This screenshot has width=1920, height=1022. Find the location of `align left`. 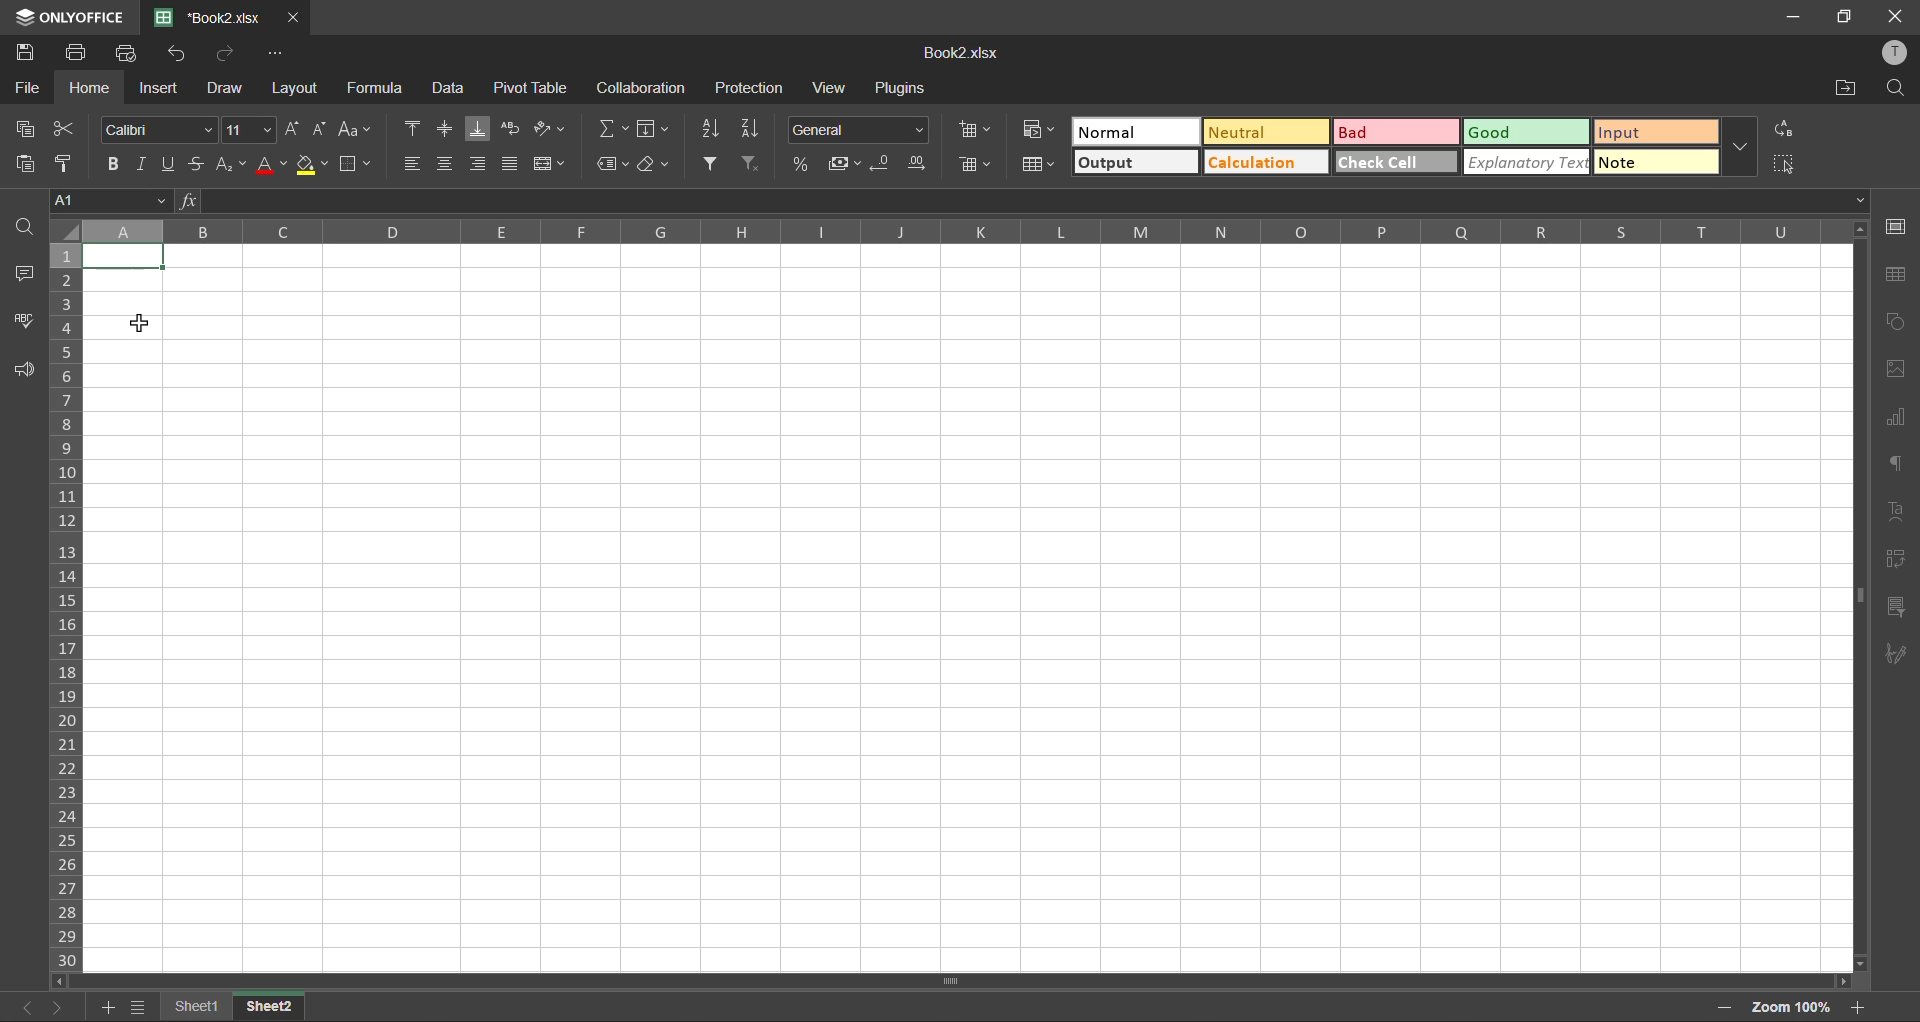

align left is located at coordinates (413, 164).